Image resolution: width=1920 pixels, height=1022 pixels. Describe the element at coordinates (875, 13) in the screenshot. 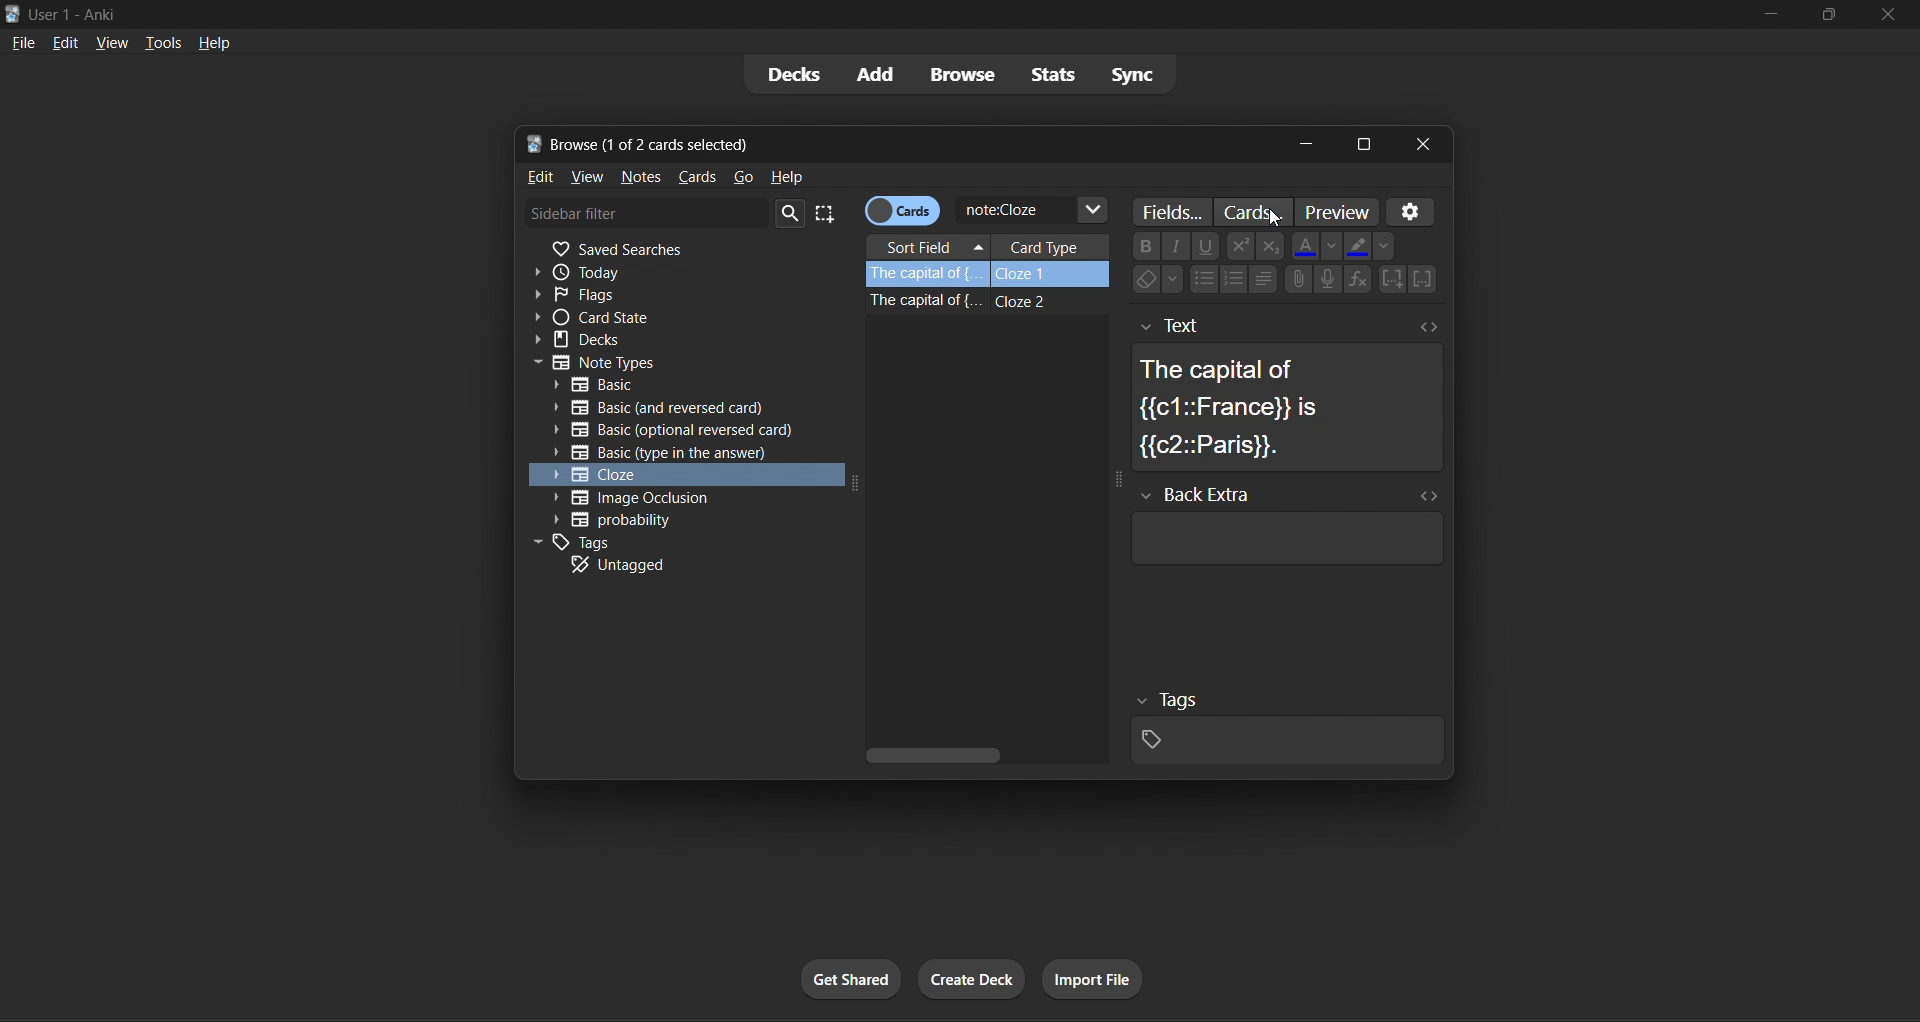

I see `title bar` at that location.